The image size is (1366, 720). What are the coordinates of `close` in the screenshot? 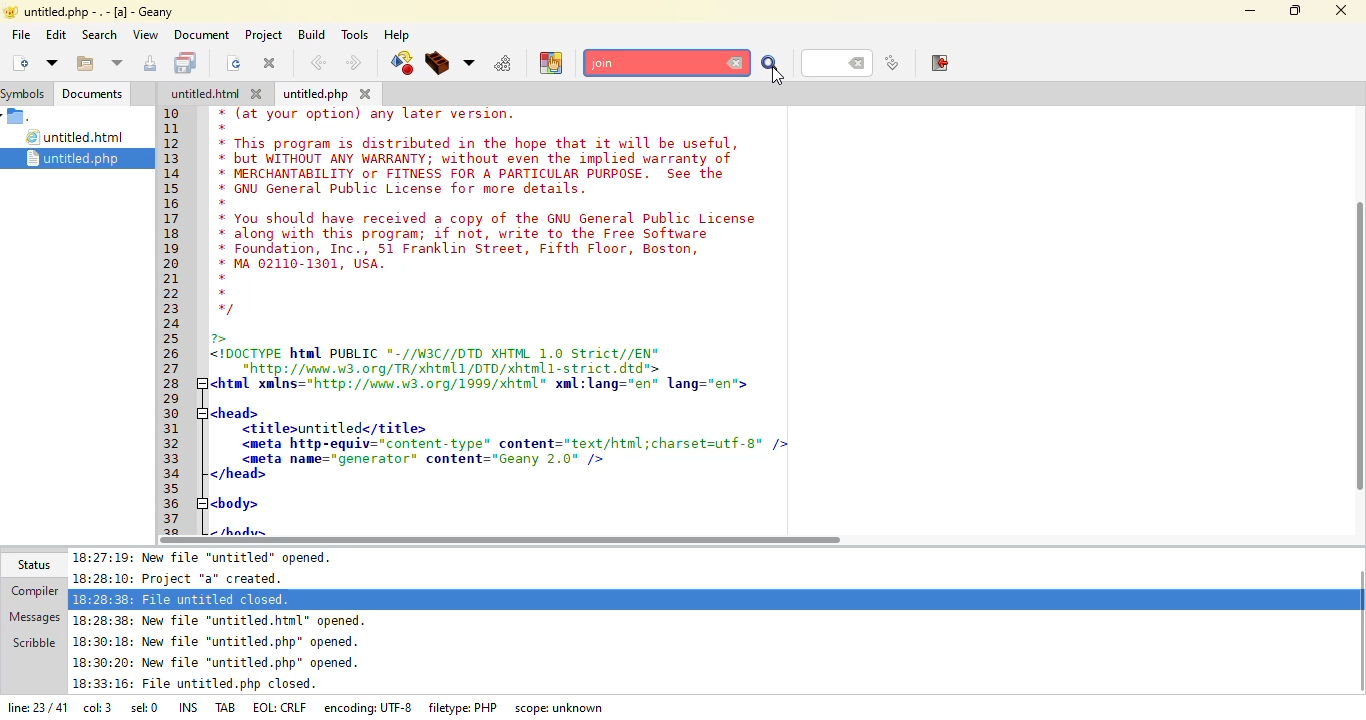 It's located at (1342, 8).